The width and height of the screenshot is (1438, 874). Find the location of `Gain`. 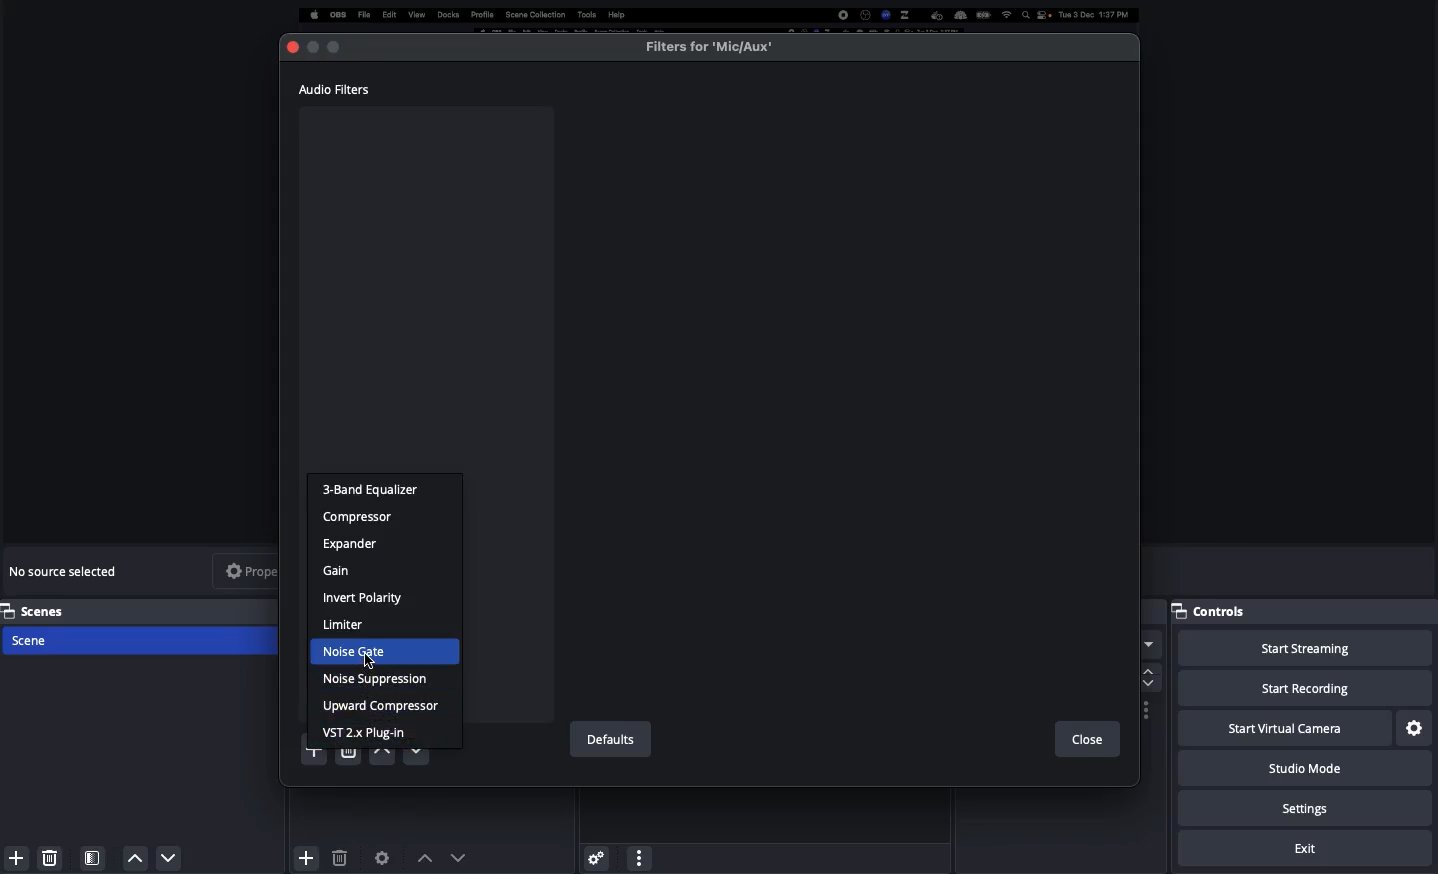

Gain is located at coordinates (346, 570).